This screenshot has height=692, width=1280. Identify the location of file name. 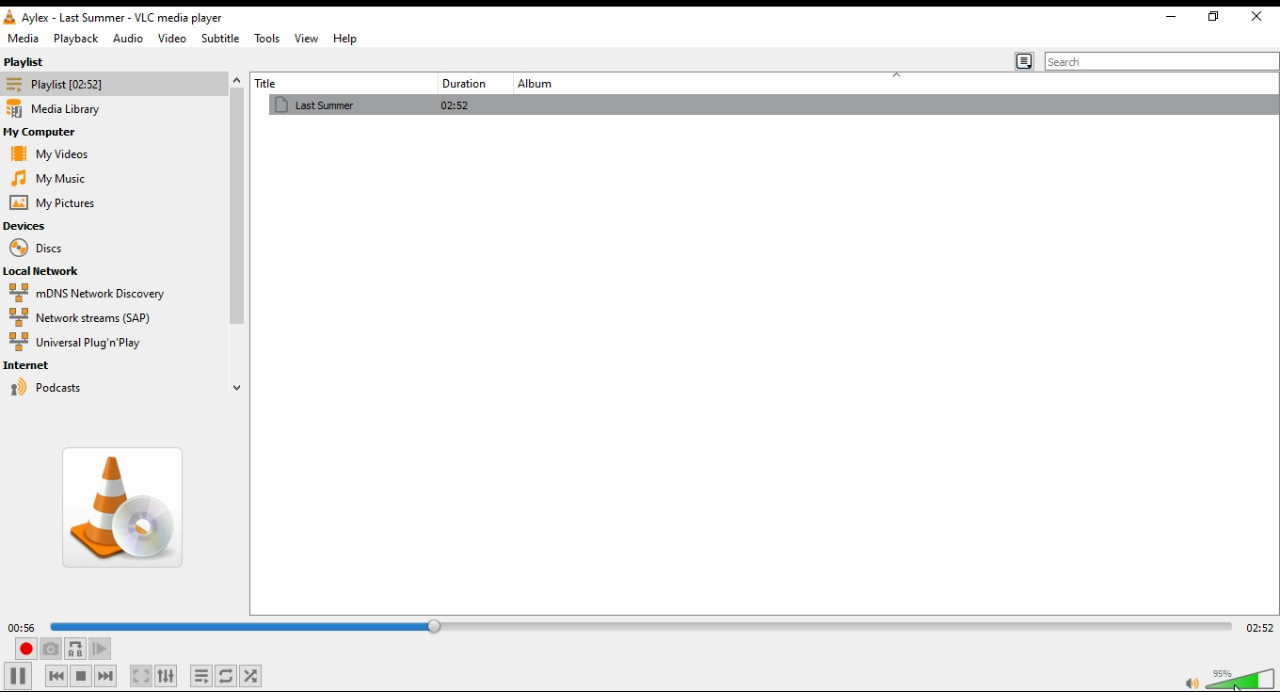
(127, 18).